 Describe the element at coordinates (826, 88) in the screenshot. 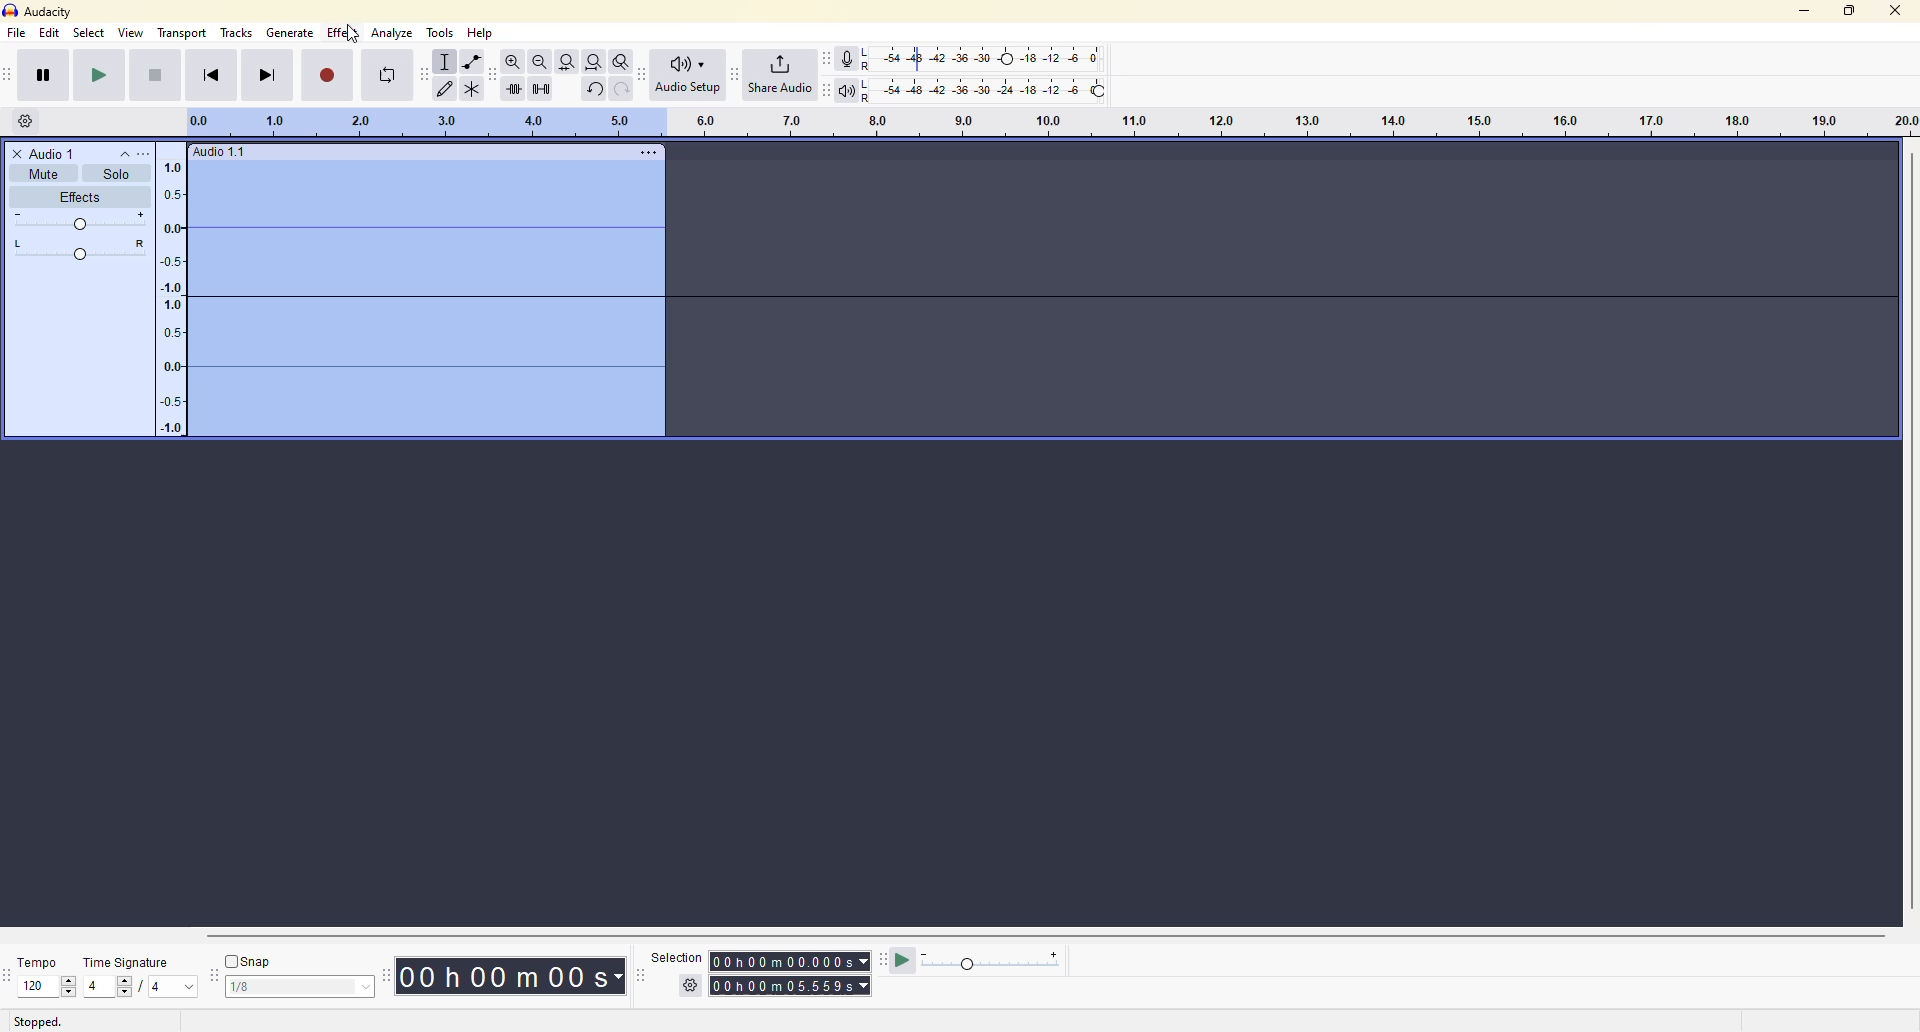

I see `playback meter toolbar` at that location.